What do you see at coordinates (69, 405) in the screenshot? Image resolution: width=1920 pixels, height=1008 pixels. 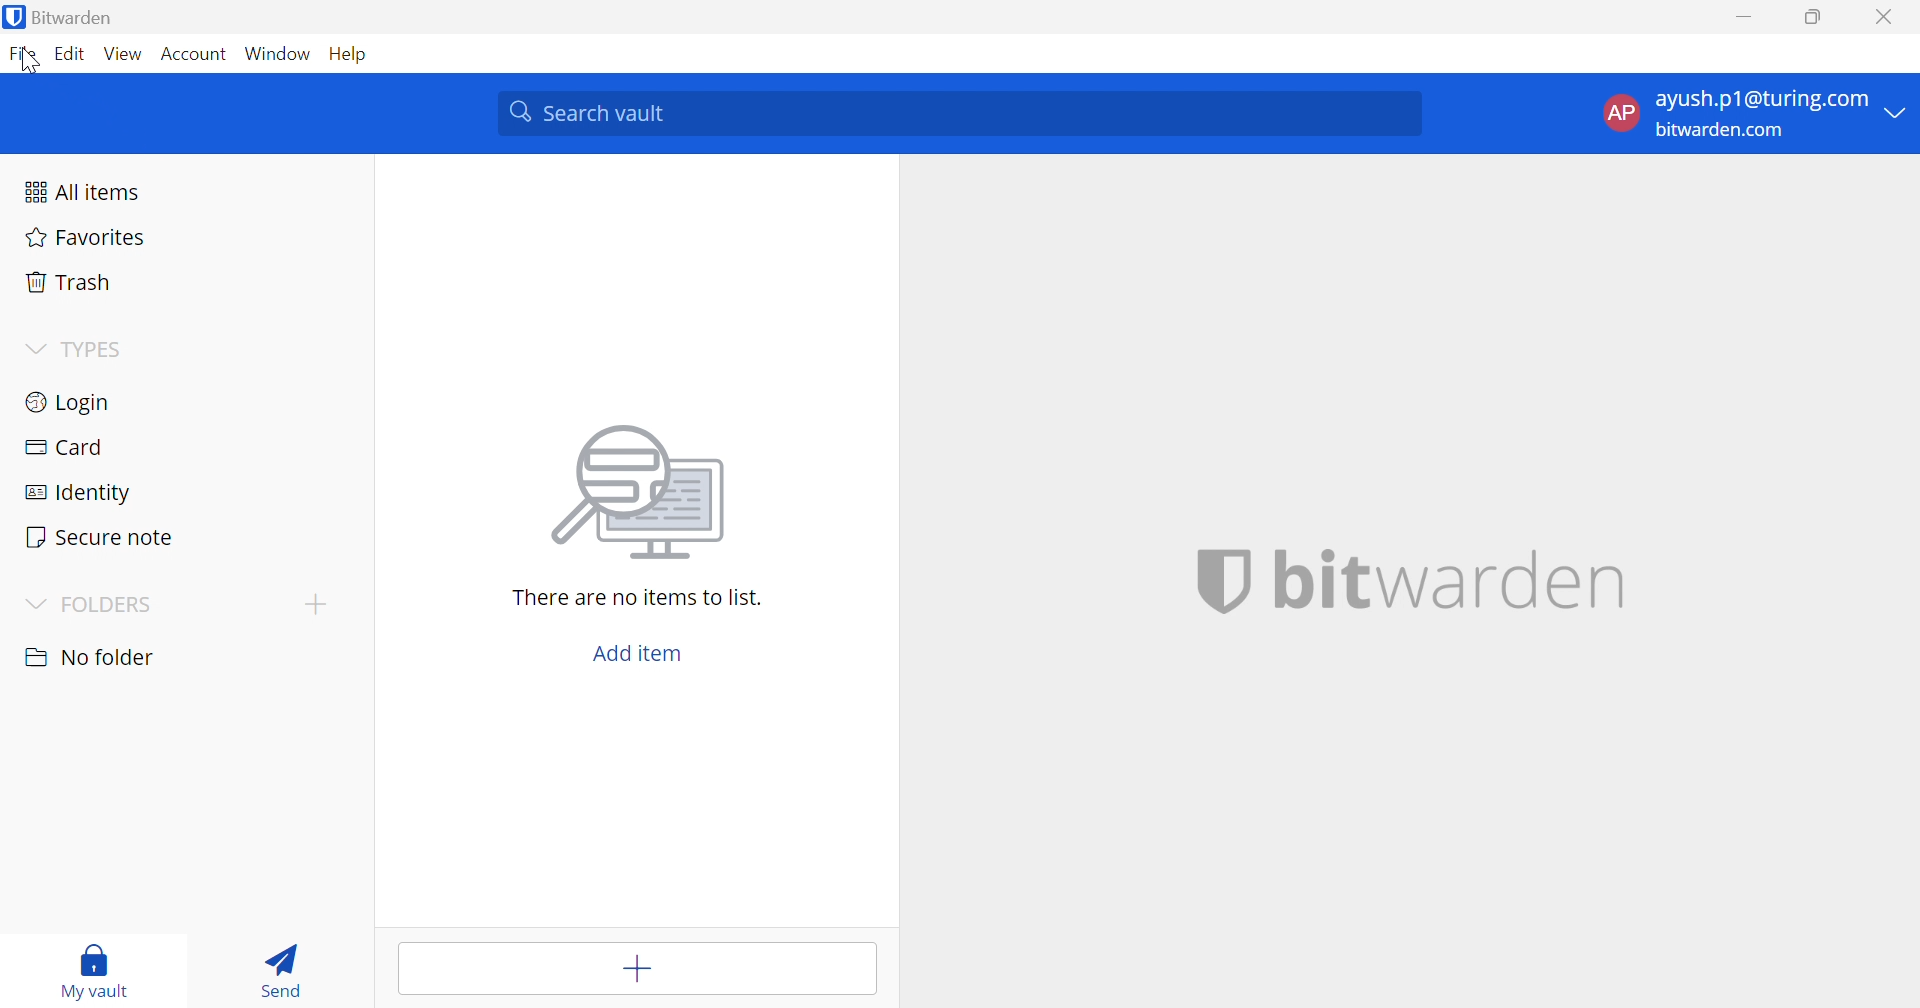 I see `Login` at bounding box center [69, 405].